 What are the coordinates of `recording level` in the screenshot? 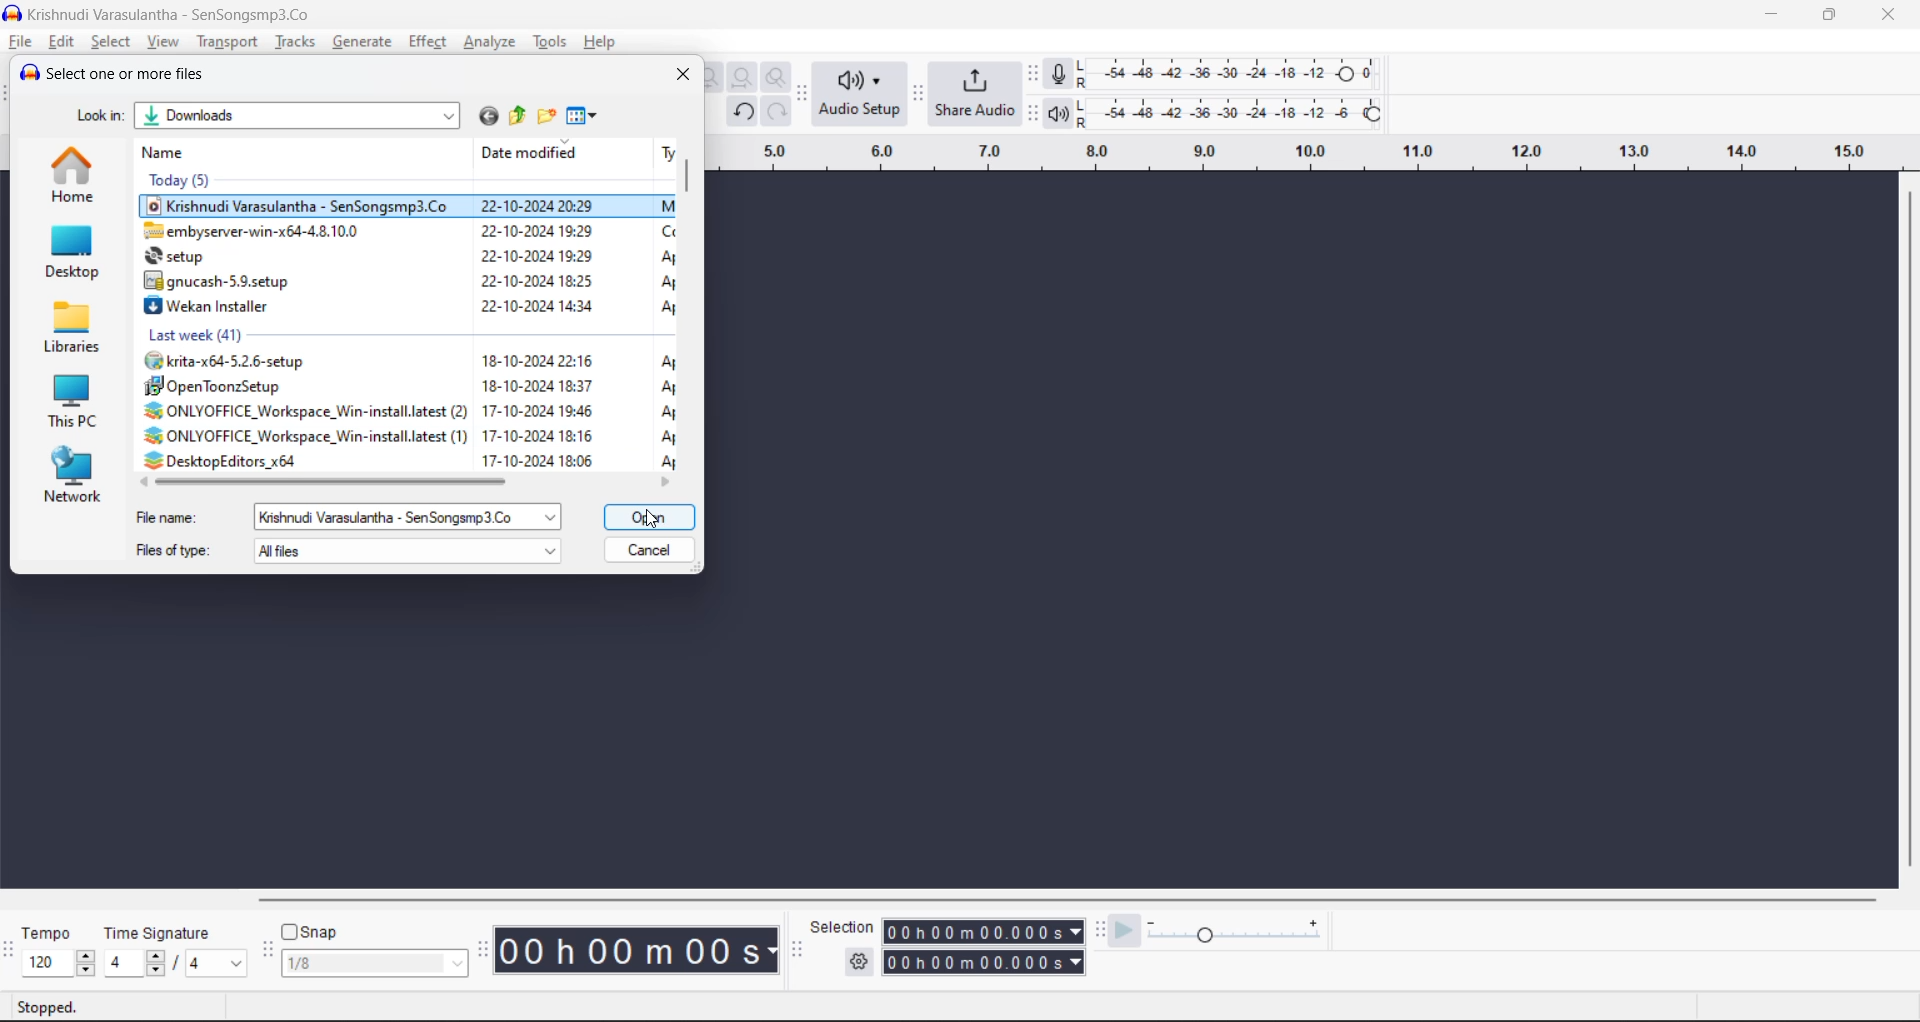 It's located at (1241, 72).